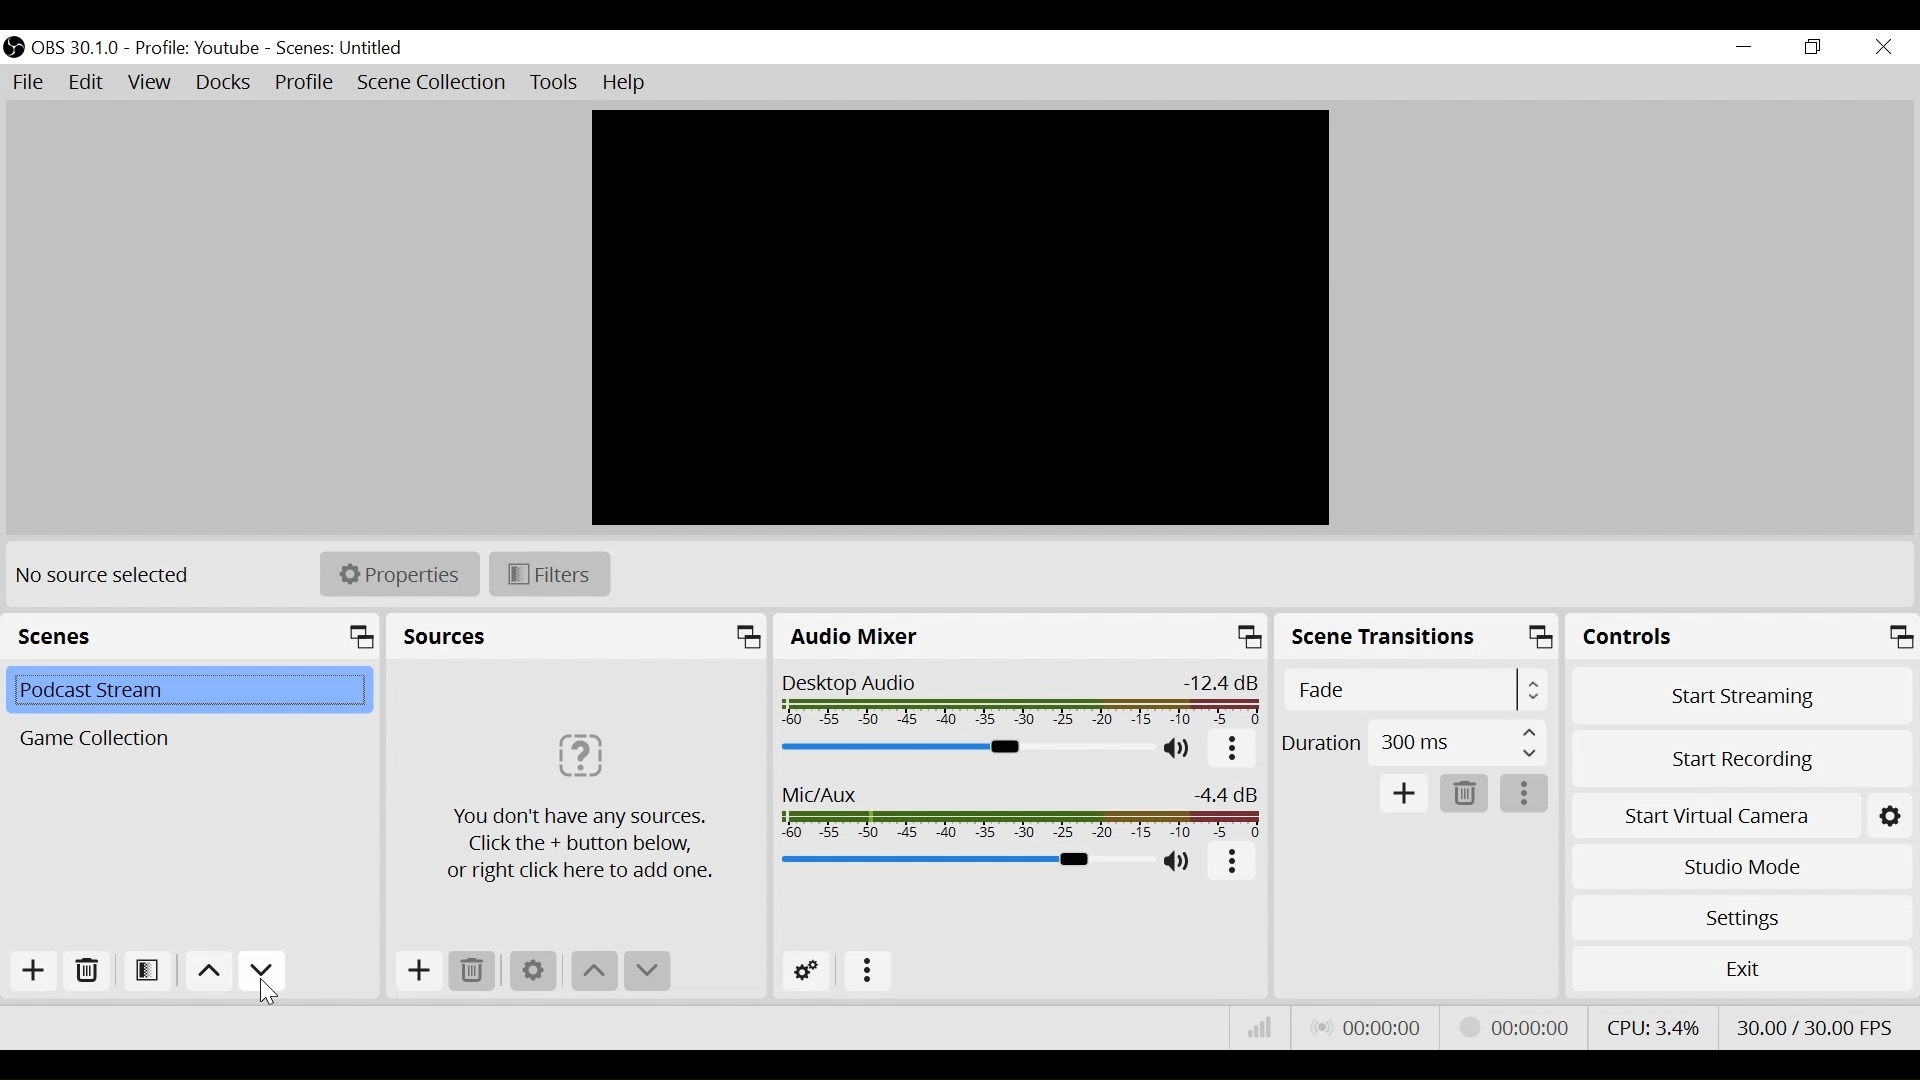 The image size is (1920, 1080). I want to click on Edit, so click(88, 83).